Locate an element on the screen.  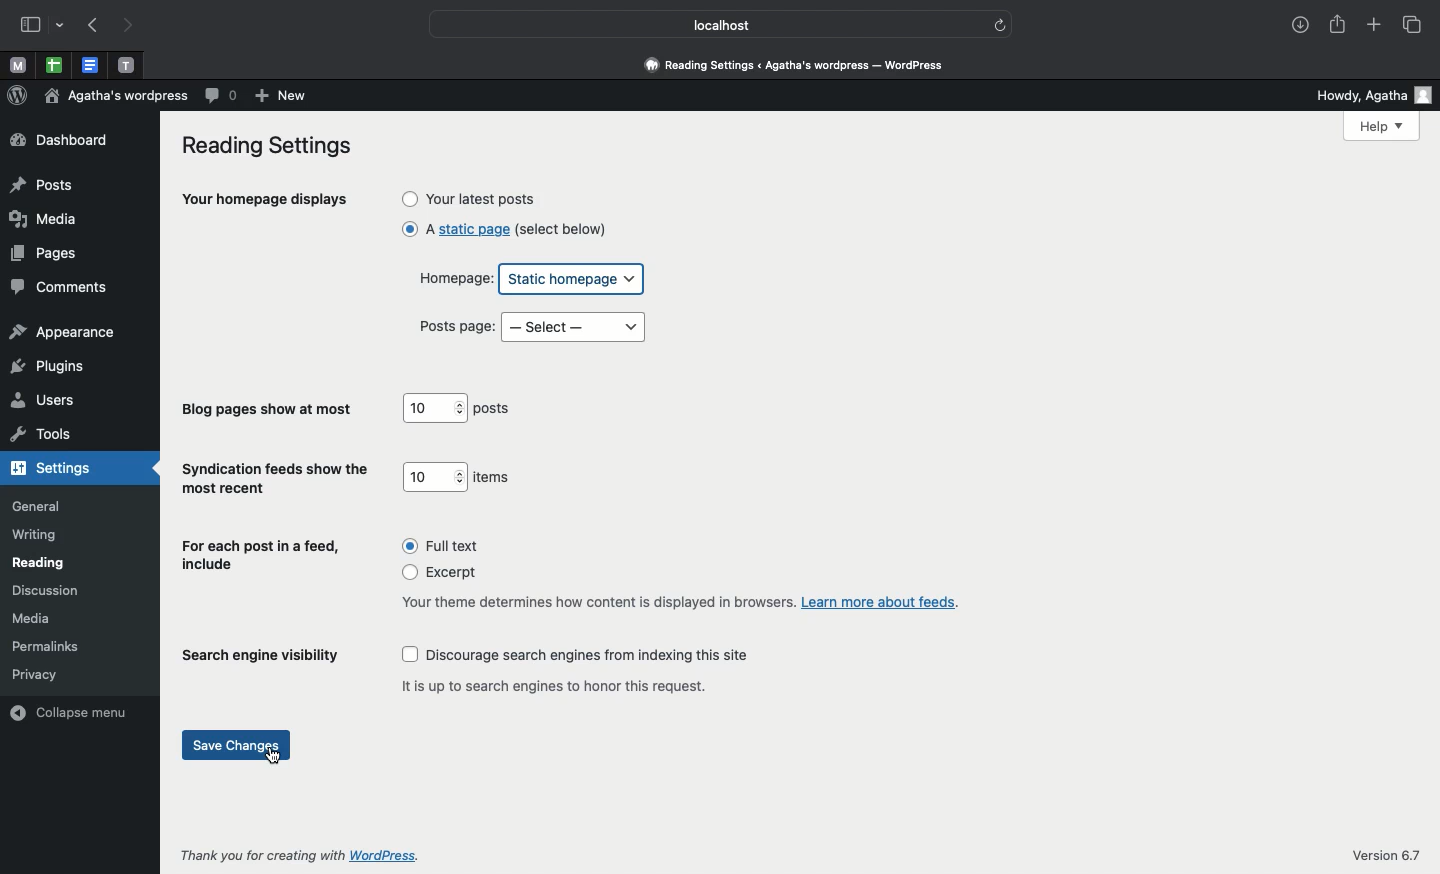
permalinks is located at coordinates (51, 646).